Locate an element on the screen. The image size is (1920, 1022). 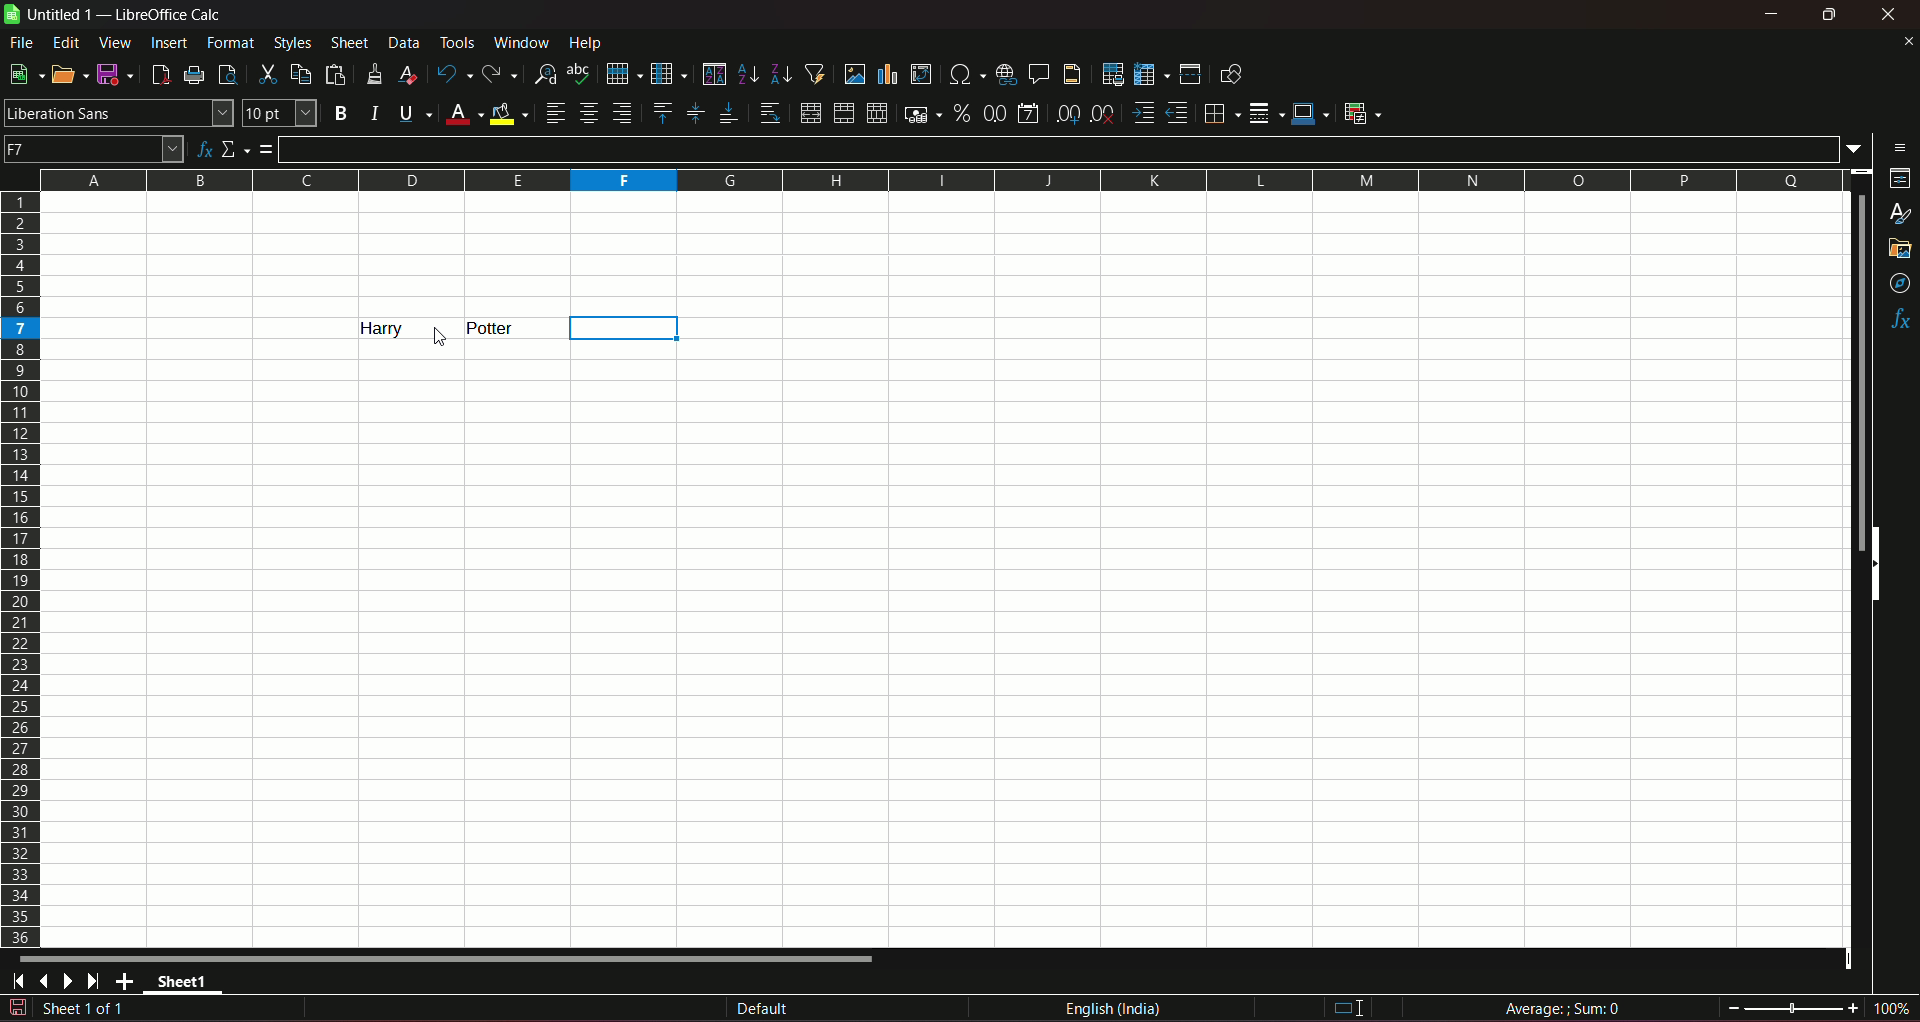
bold is located at coordinates (340, 114).